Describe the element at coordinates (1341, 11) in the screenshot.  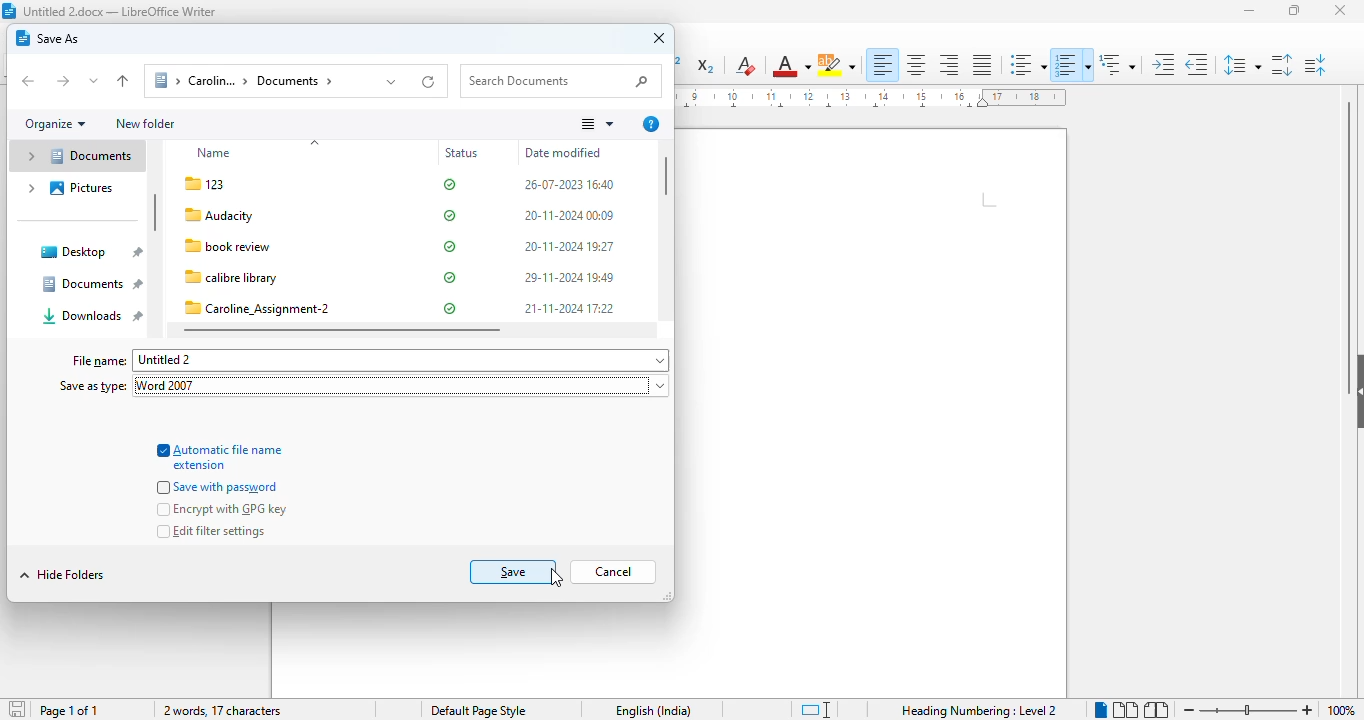
I see `close` at that location.